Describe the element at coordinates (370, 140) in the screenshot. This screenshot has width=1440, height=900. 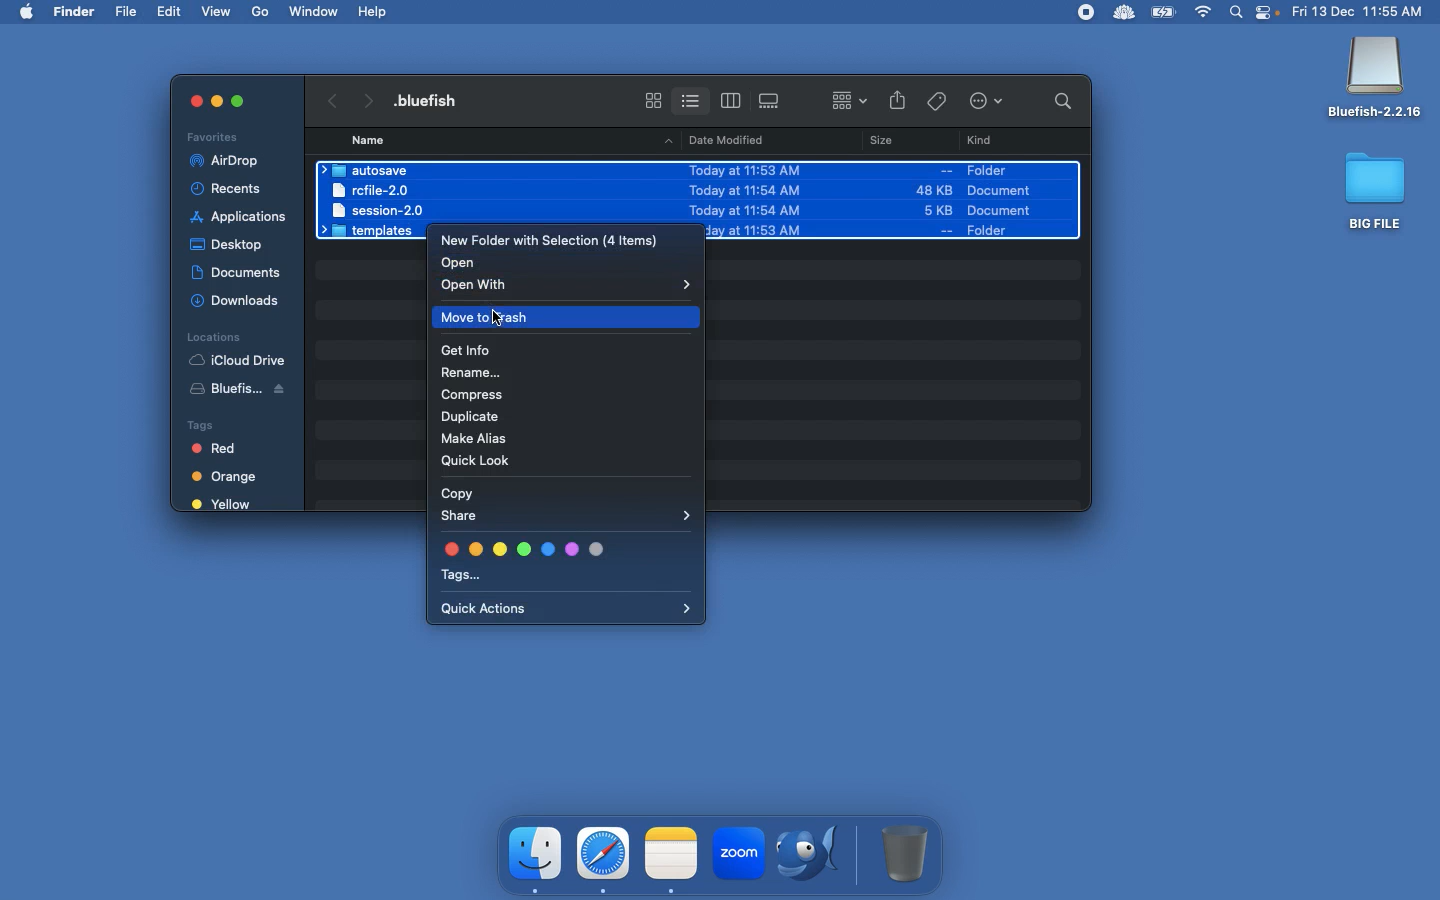
I see `Name` at that location.